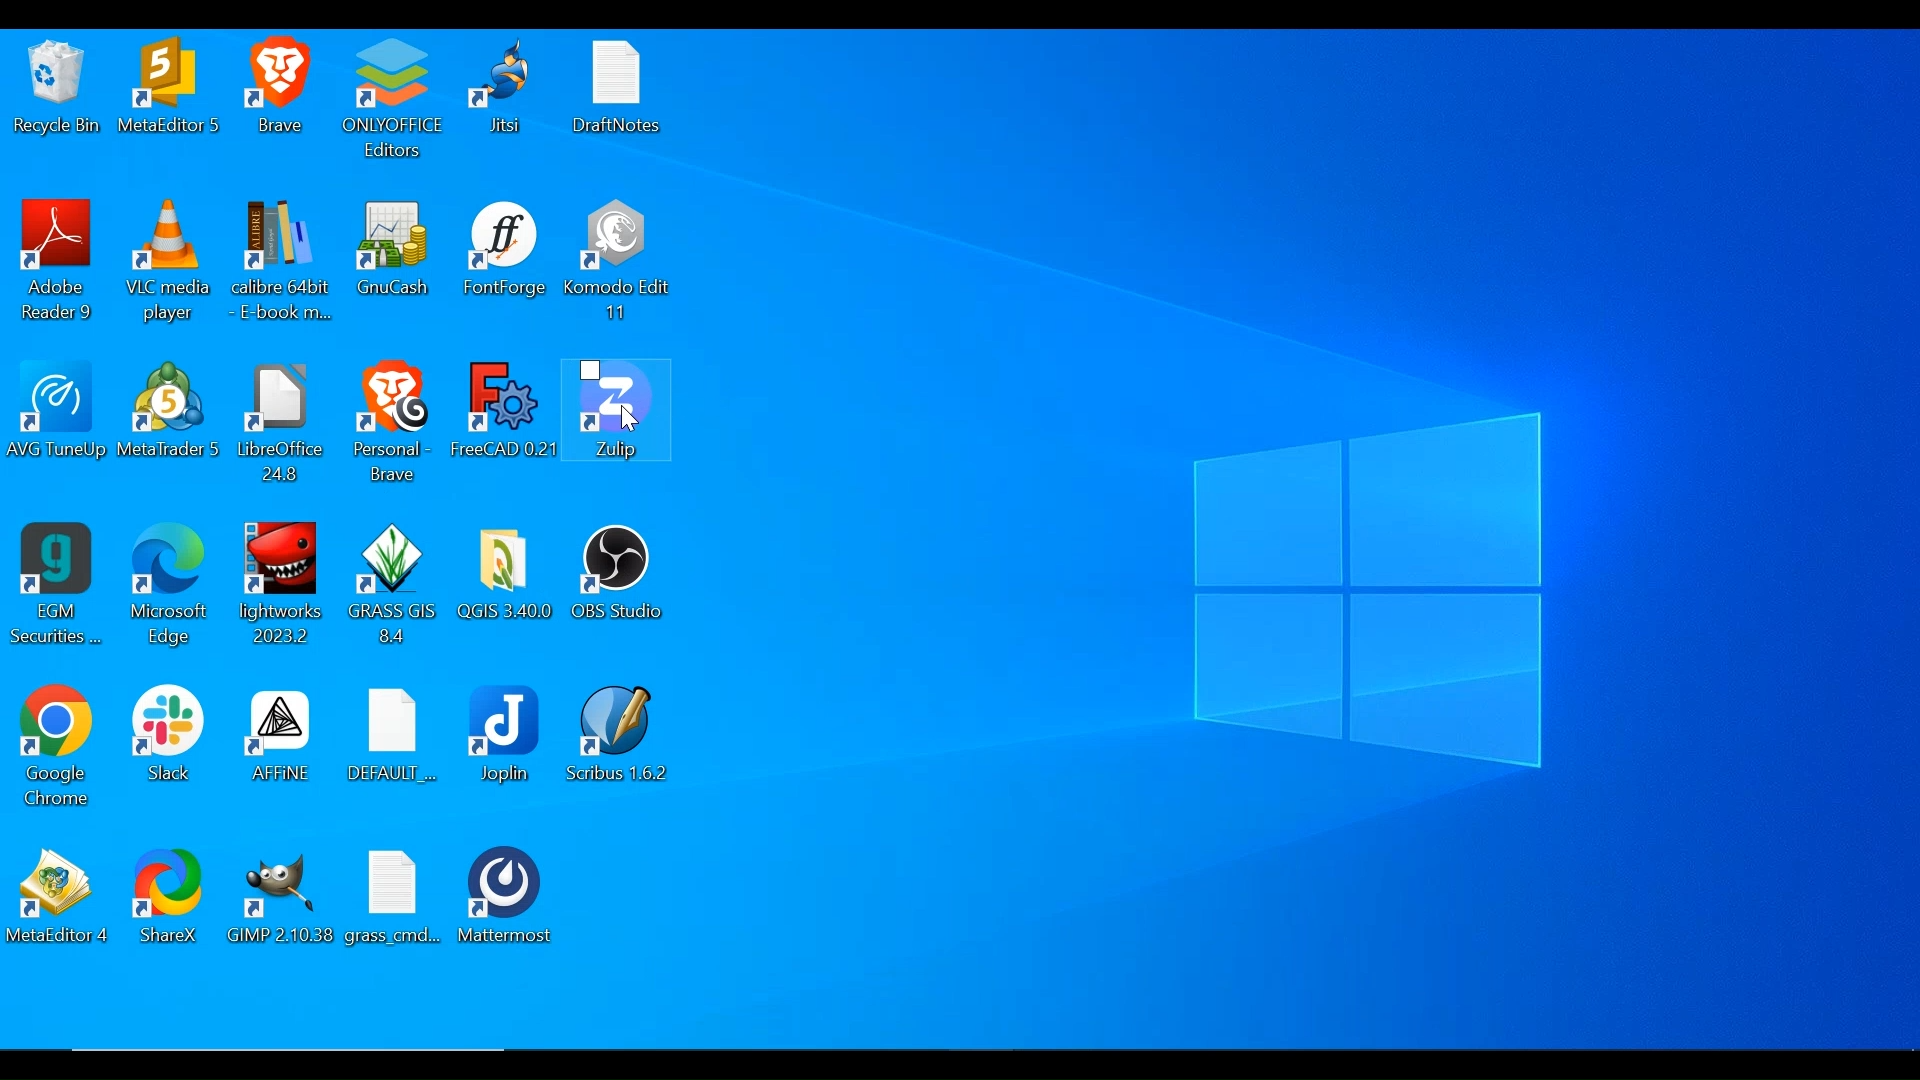 This screenshot has height=1080, width=1920. What do you see at coordinates (505, 574) in the screenshot?
I see `QGIS Folder` at bounding box center [505, 574].